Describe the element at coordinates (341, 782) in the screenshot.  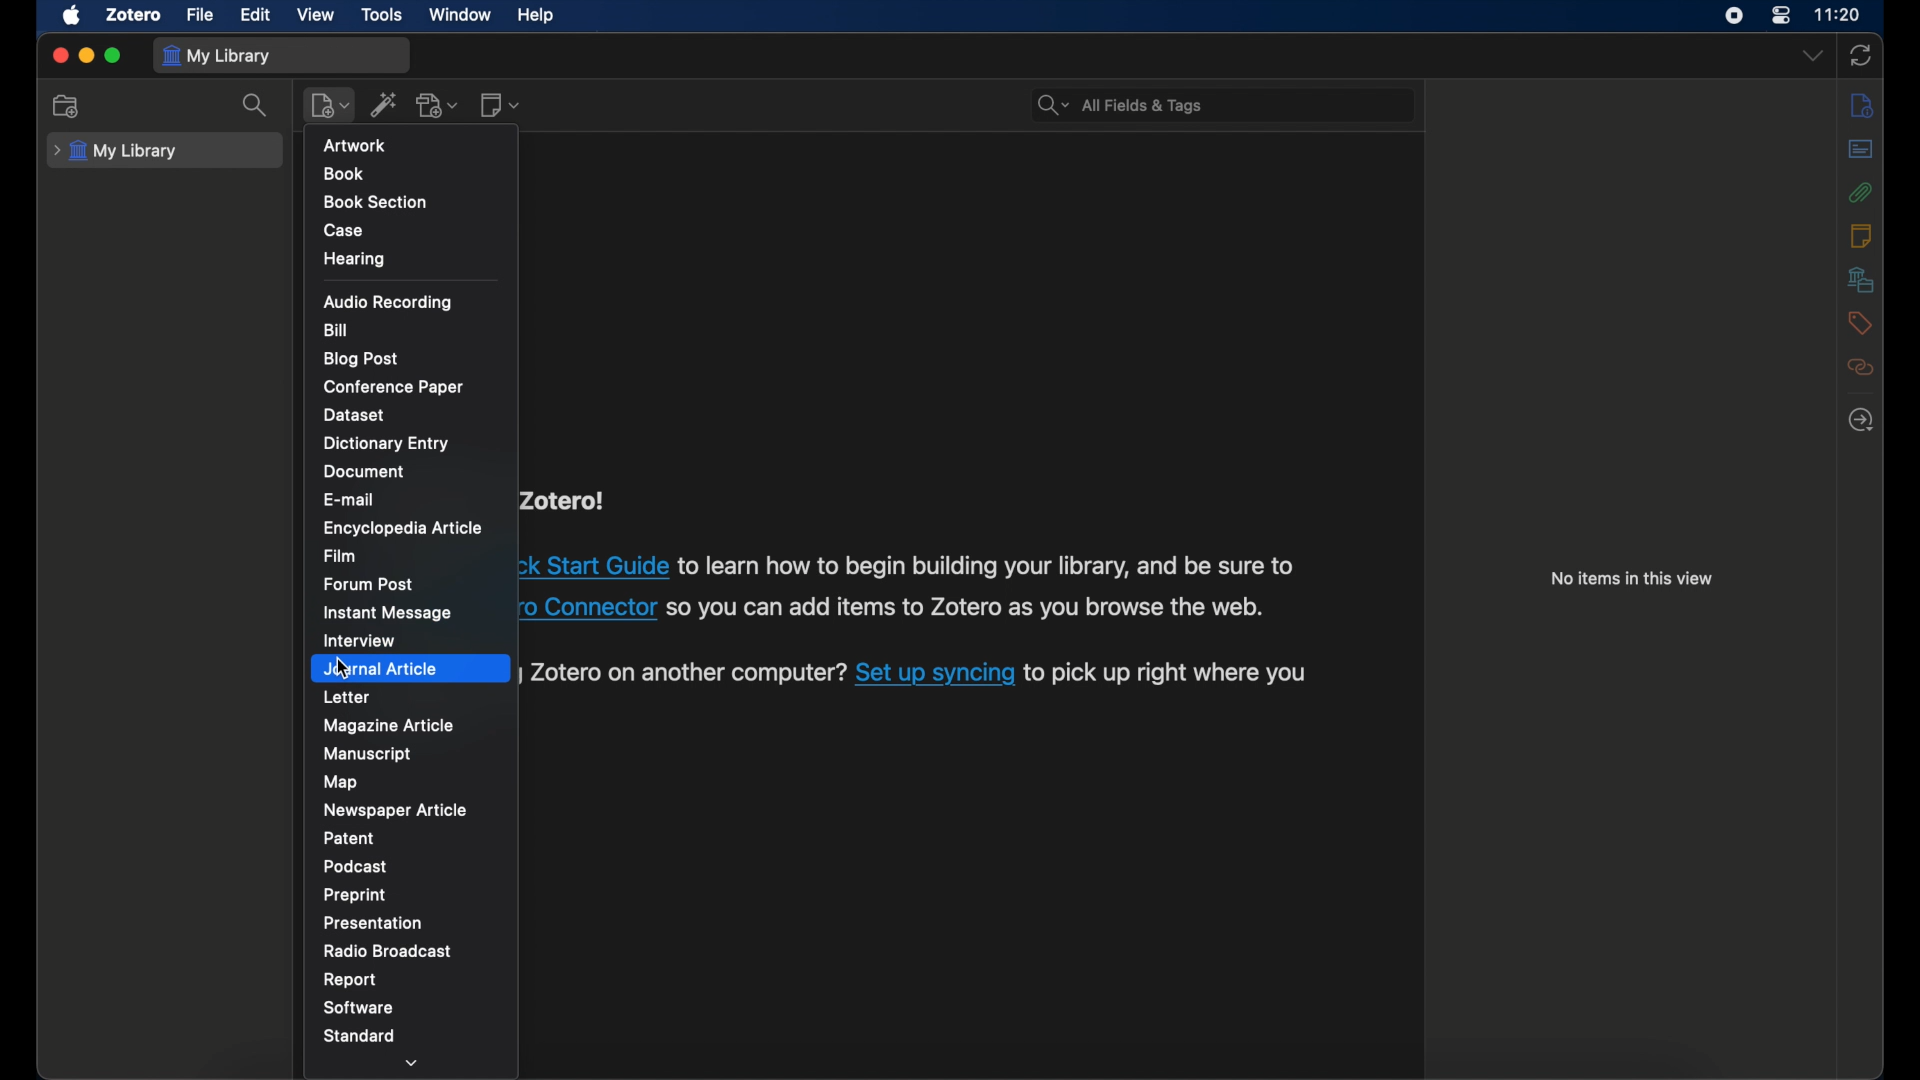
I see `map` at that location.